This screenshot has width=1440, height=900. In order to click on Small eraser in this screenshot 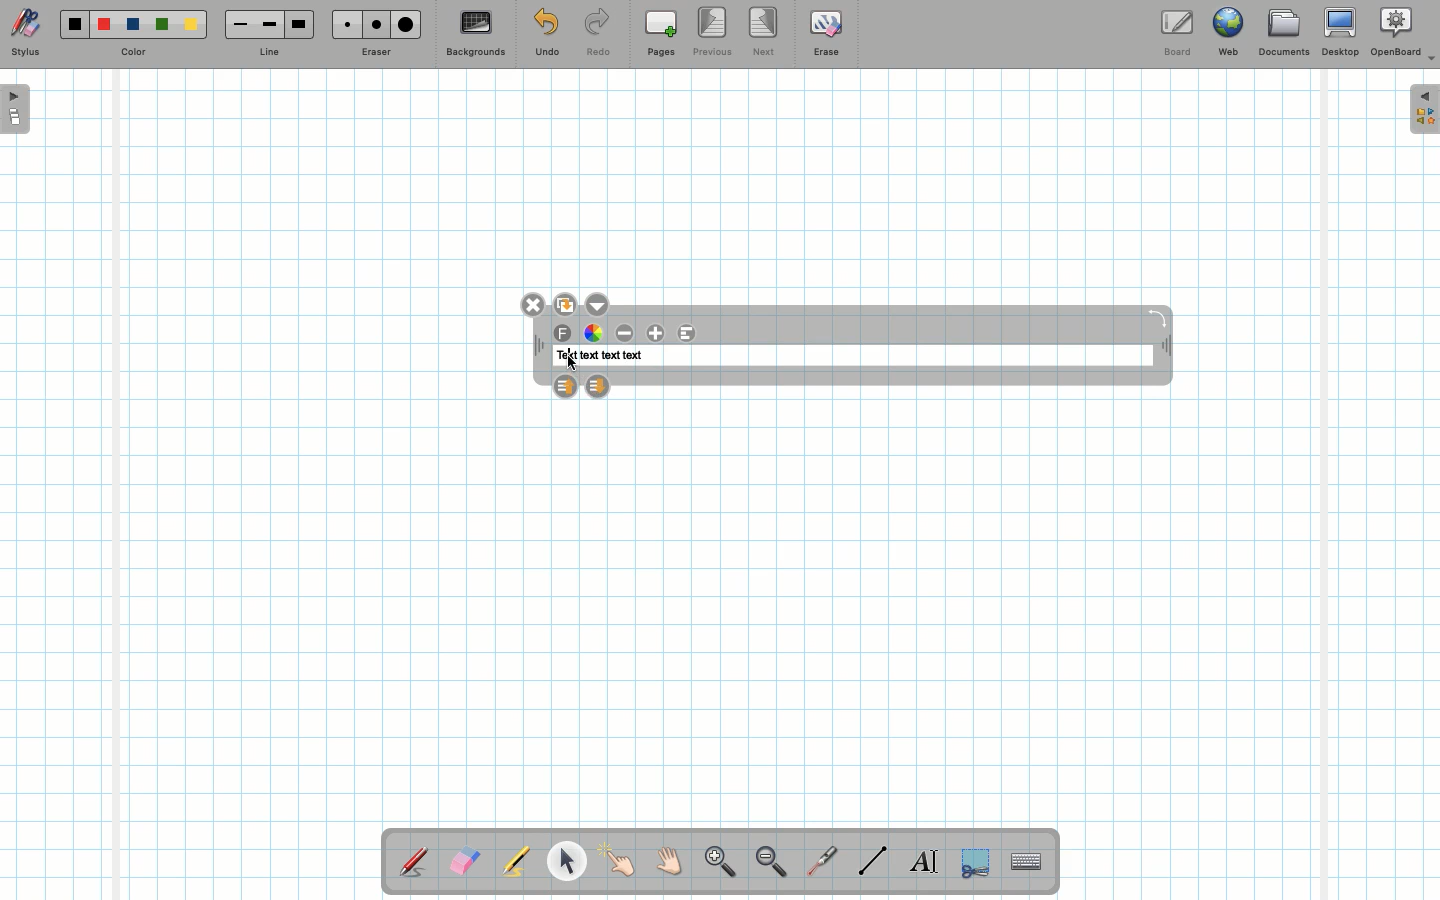, I will do `click(342, 24)`.